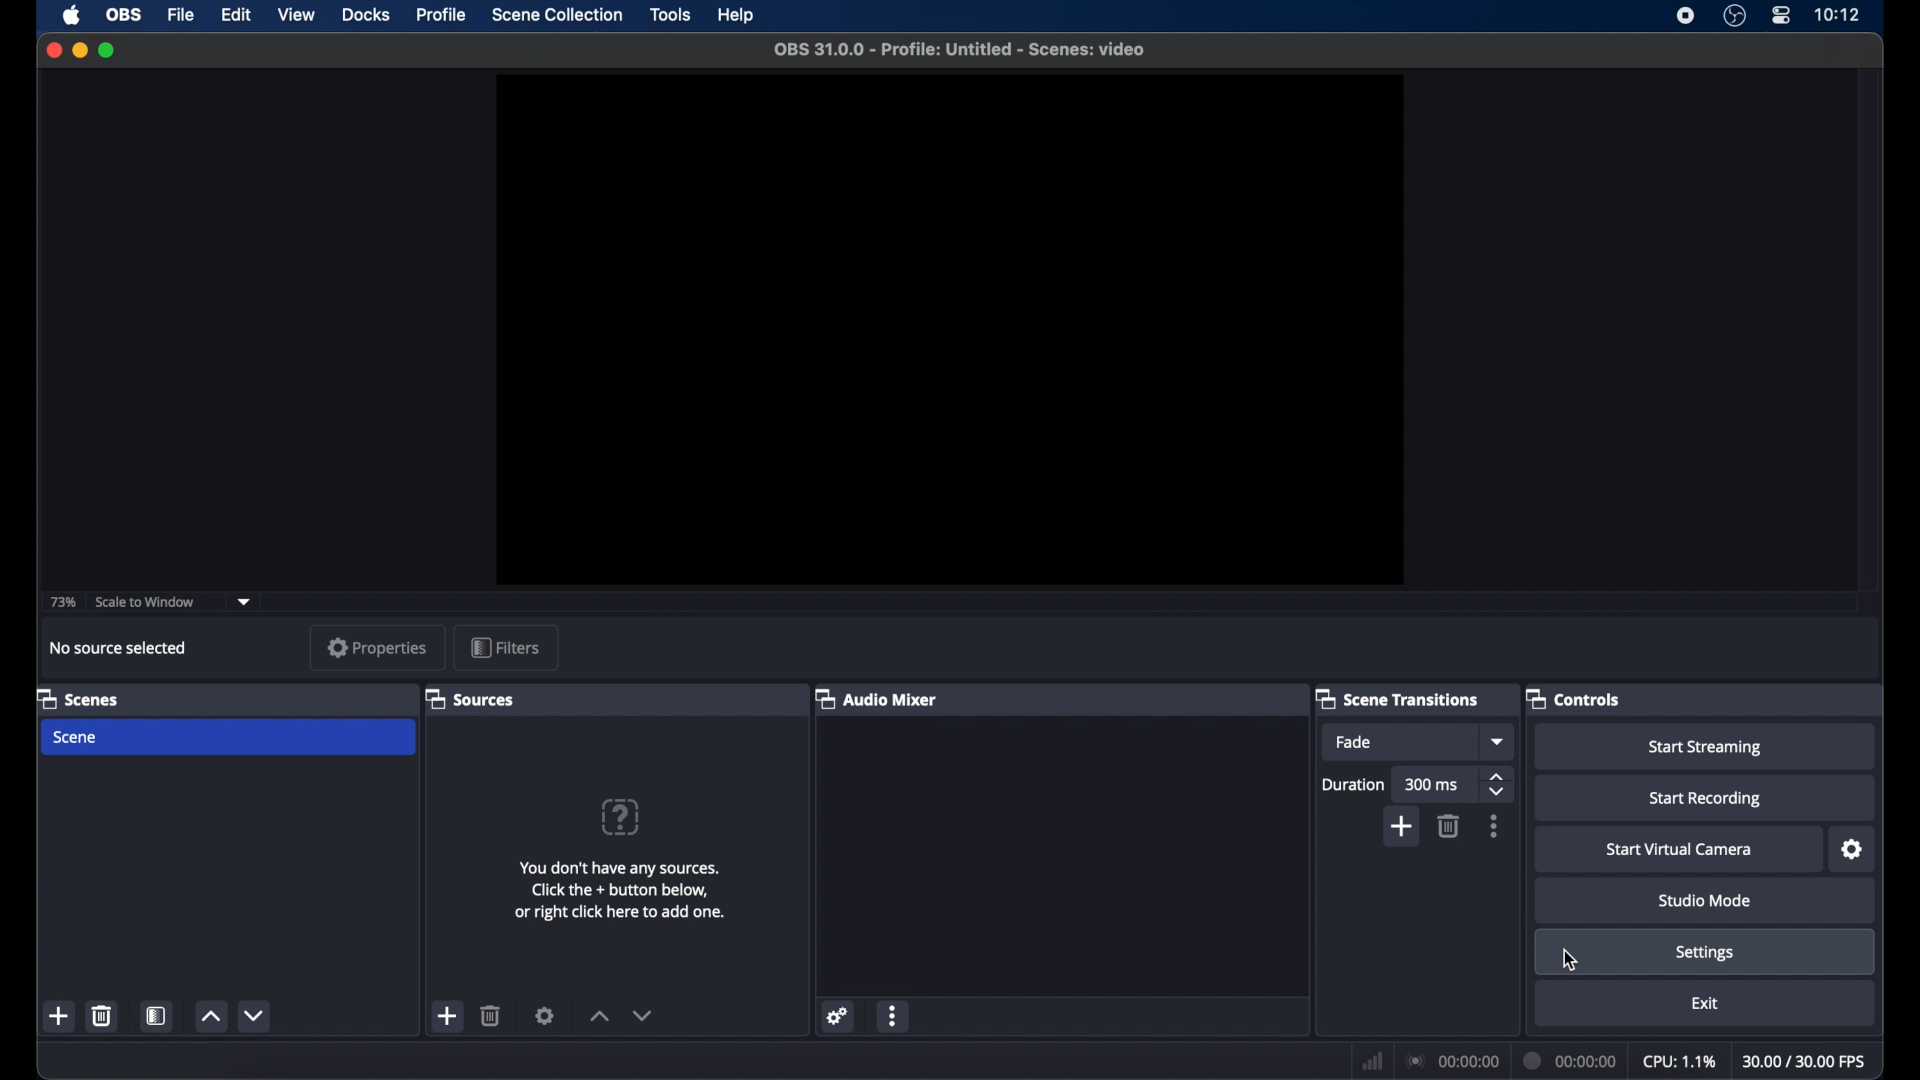 The height and width of the screenshot is (1080, 1920). Describe the element at coordinates (253, 1018) in the screenshot. I see `decrement` at that location.